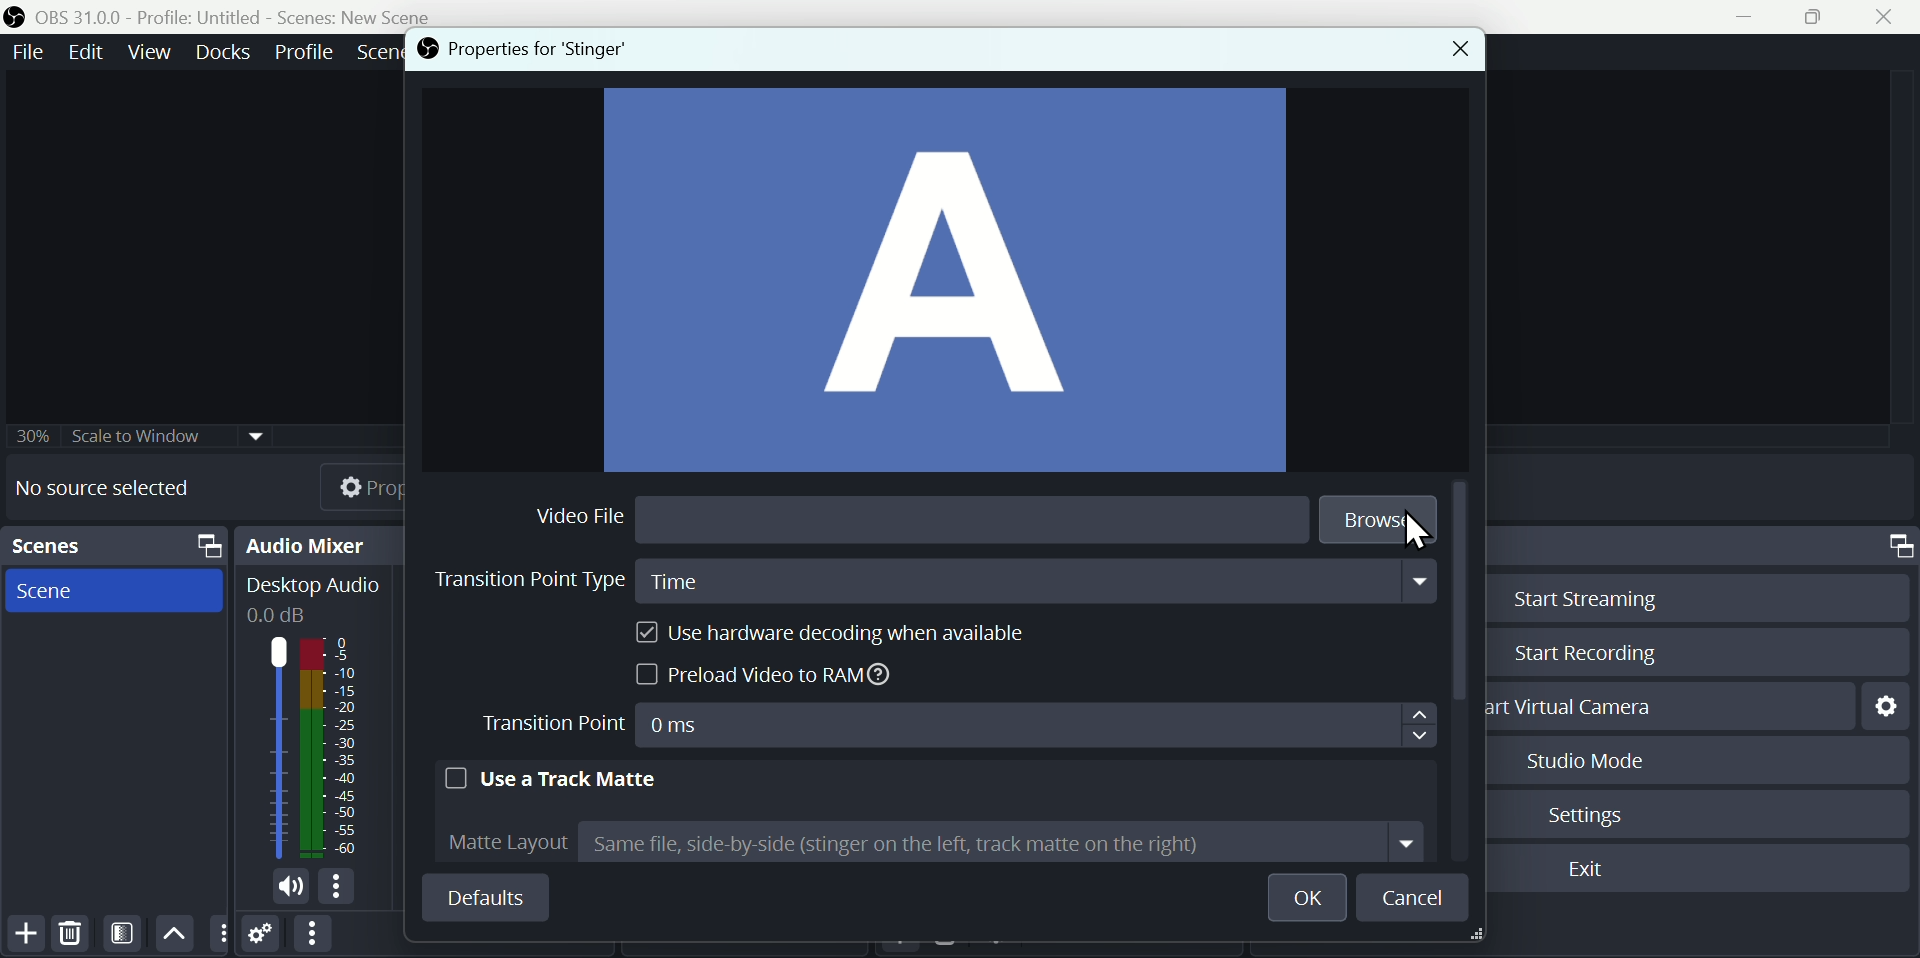  What do you see at coordinates (311, 935) in the screenshot?
I see `More options` at bounding box center [311, 935].